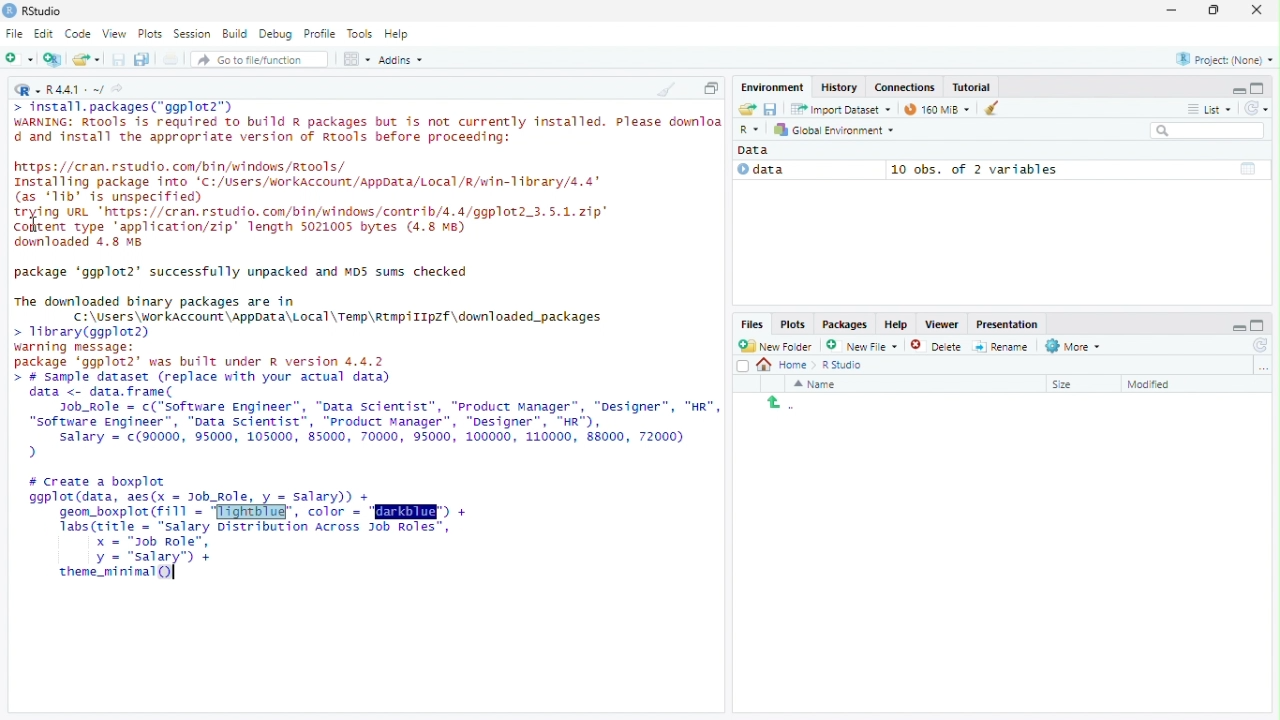 The image size is (1280, 720). What do you see at coordinates (894, 323) in the screenshot?
I see `help` at bounding box center [894, 323].